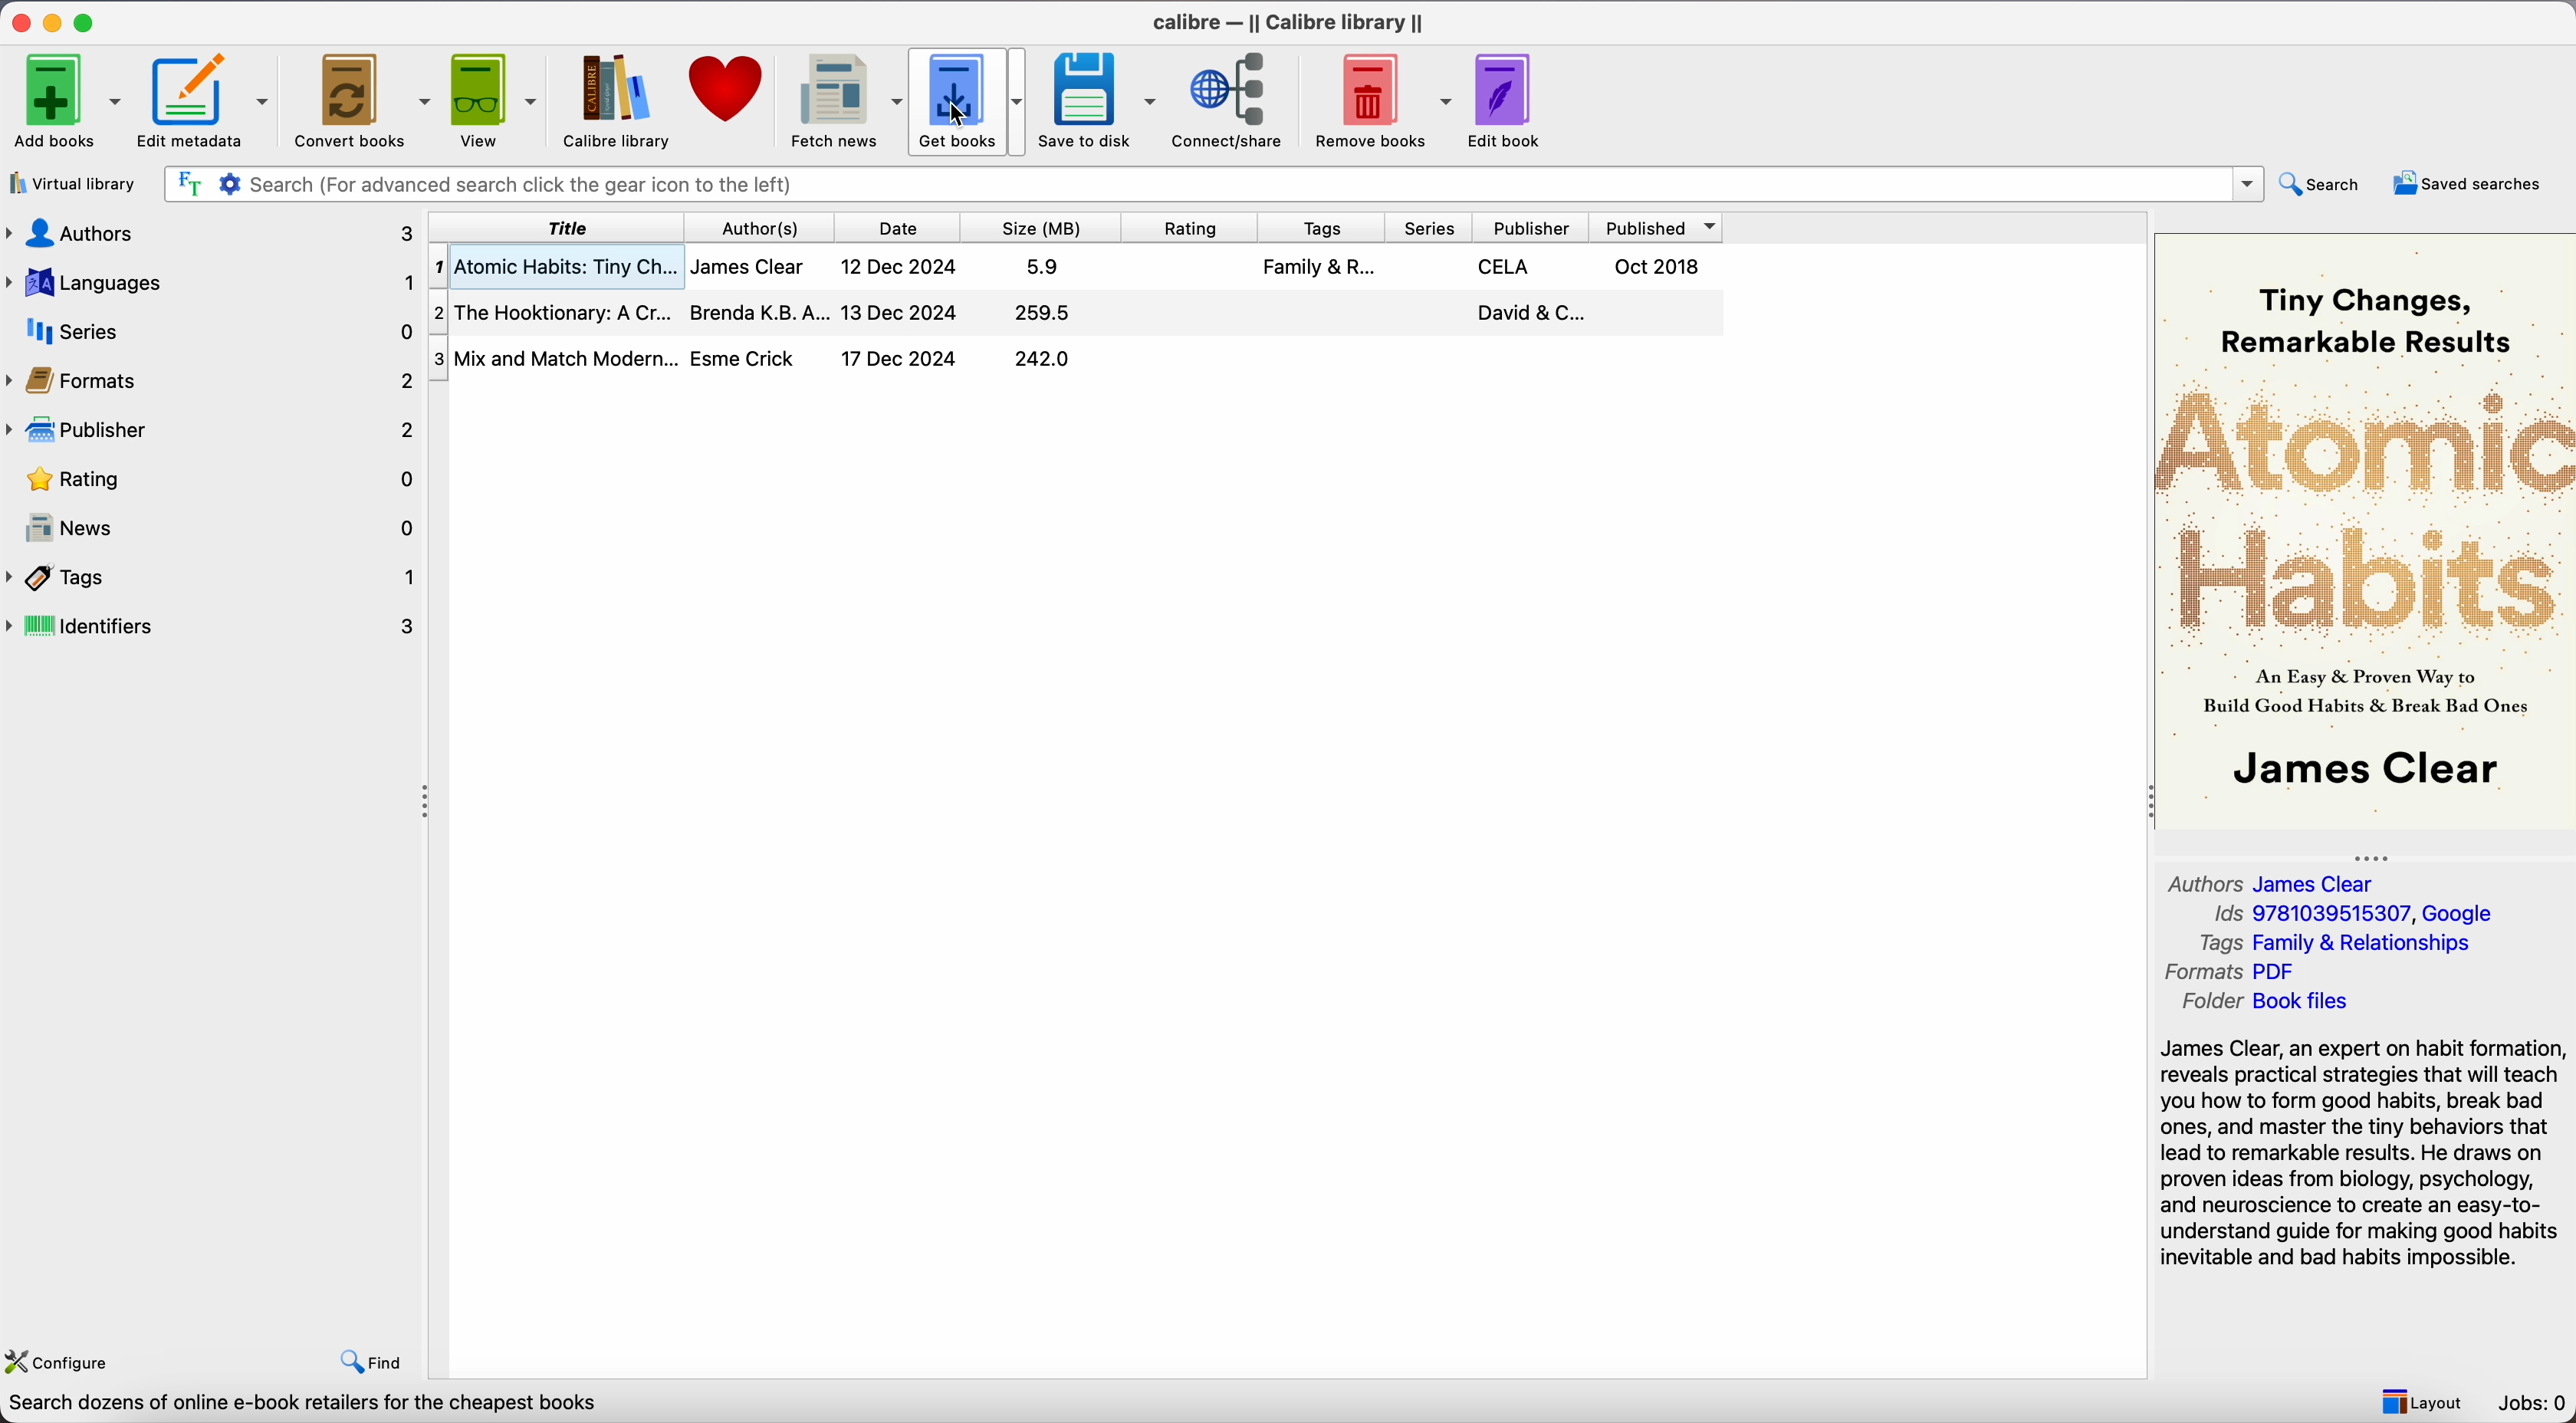  What do you see at coordinates (19, 21) in the screenshot?
I see `close app` at bounding box center [19, 21].